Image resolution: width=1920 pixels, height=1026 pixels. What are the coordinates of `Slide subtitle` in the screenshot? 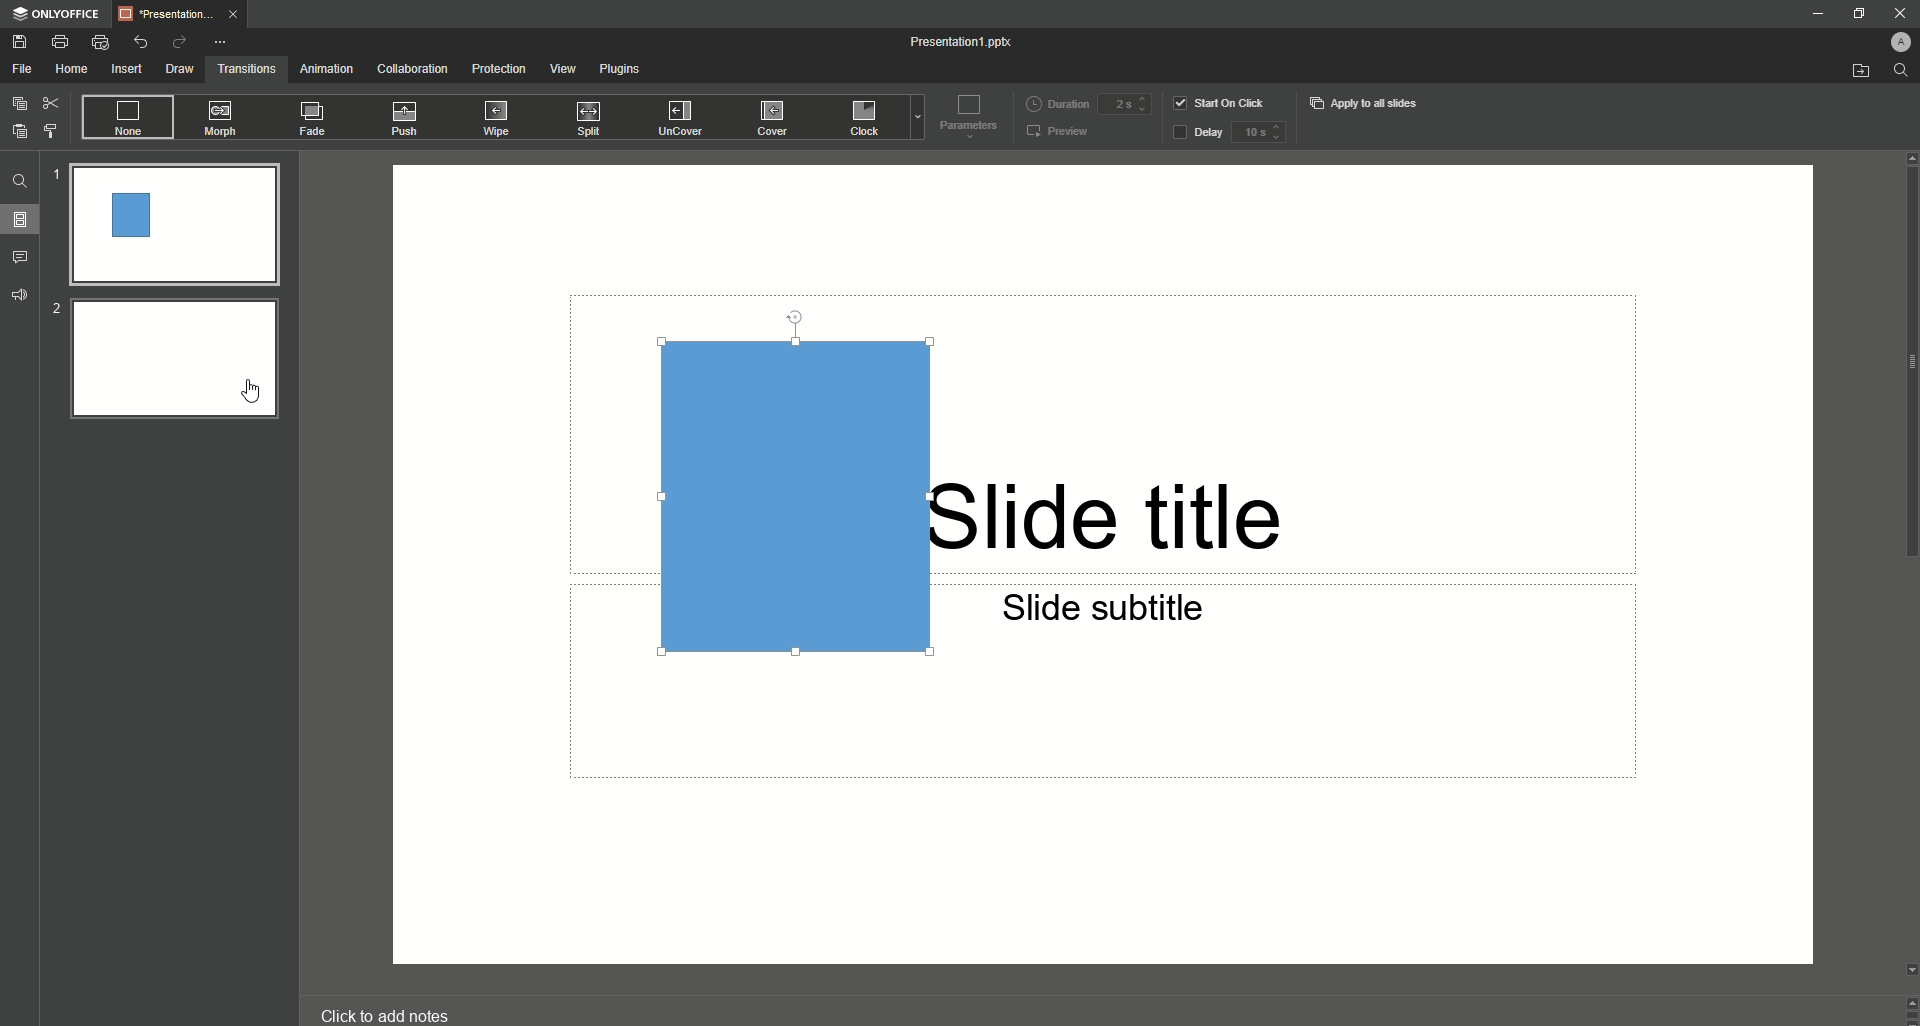 It's located at (1107, 614).